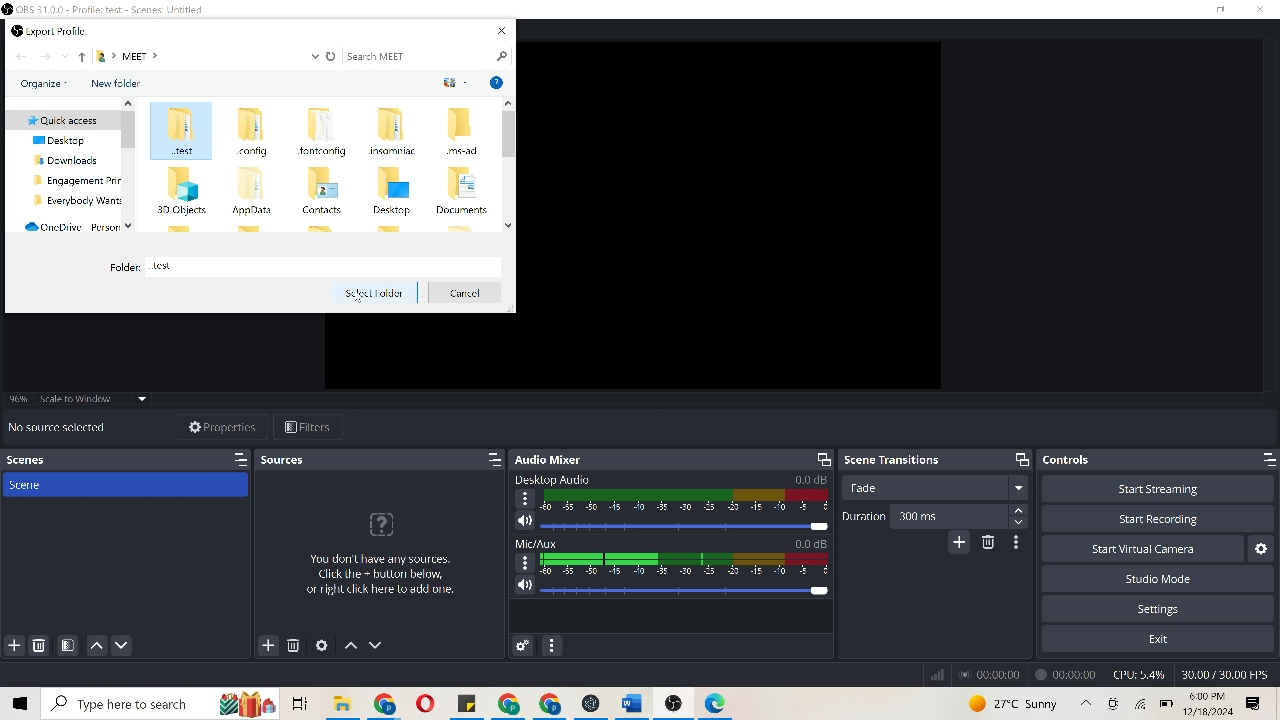  Describe the element at coordinates (22, 704) in the screenshot. I see `window icon` at that location.